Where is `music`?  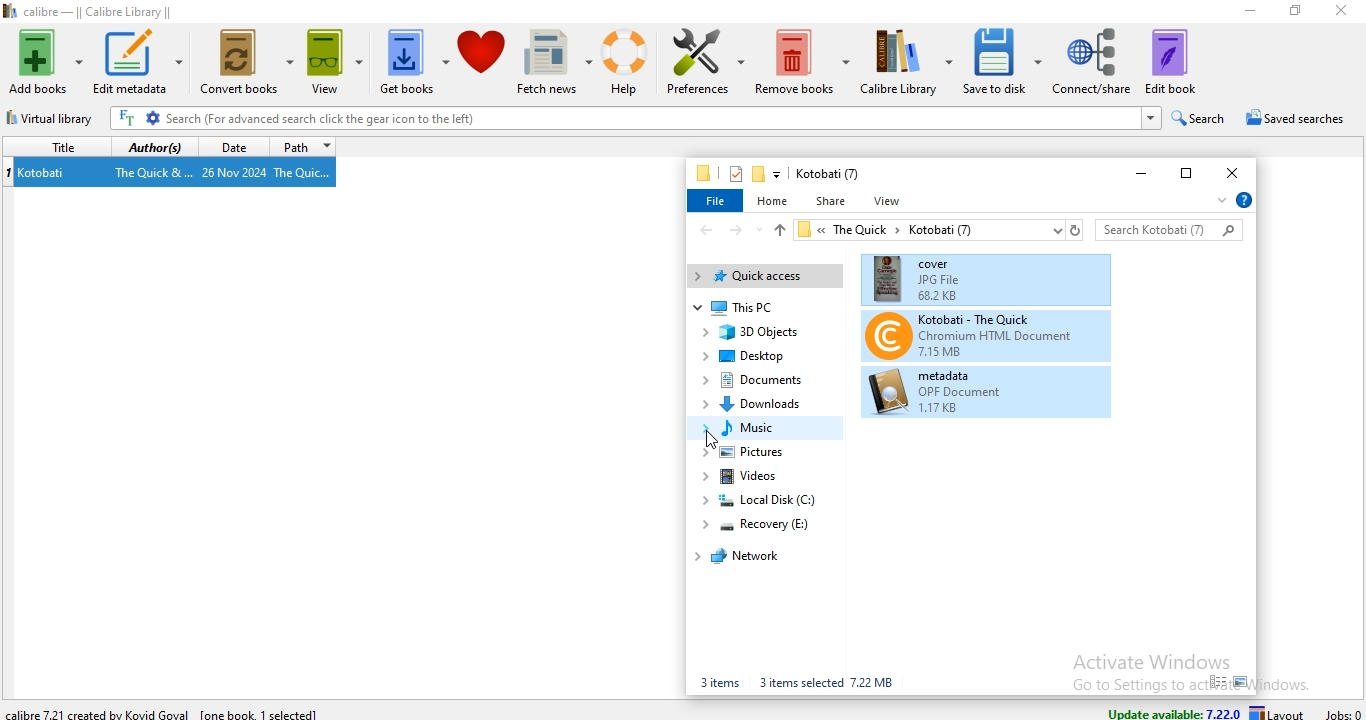
music is located at coordinates (751, 427).